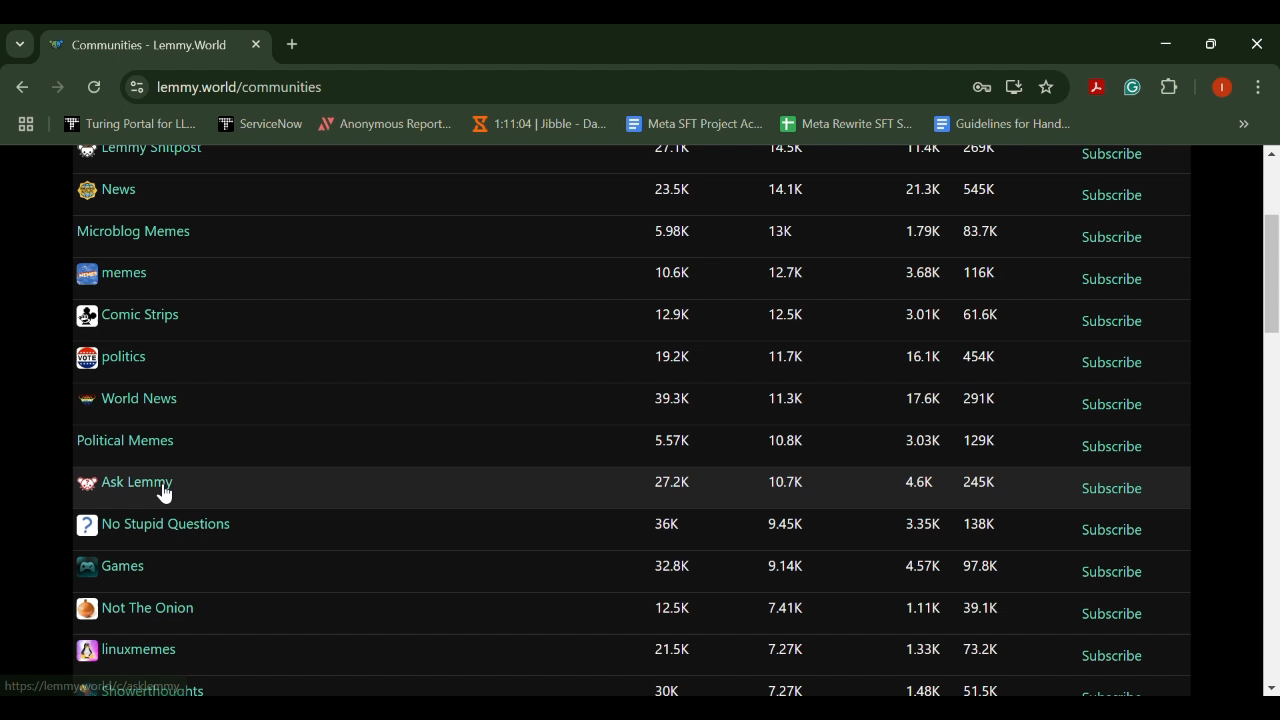  Describe the element at coordinates (58, 90) in the screenshot. I see `Next Webpage` at that location.